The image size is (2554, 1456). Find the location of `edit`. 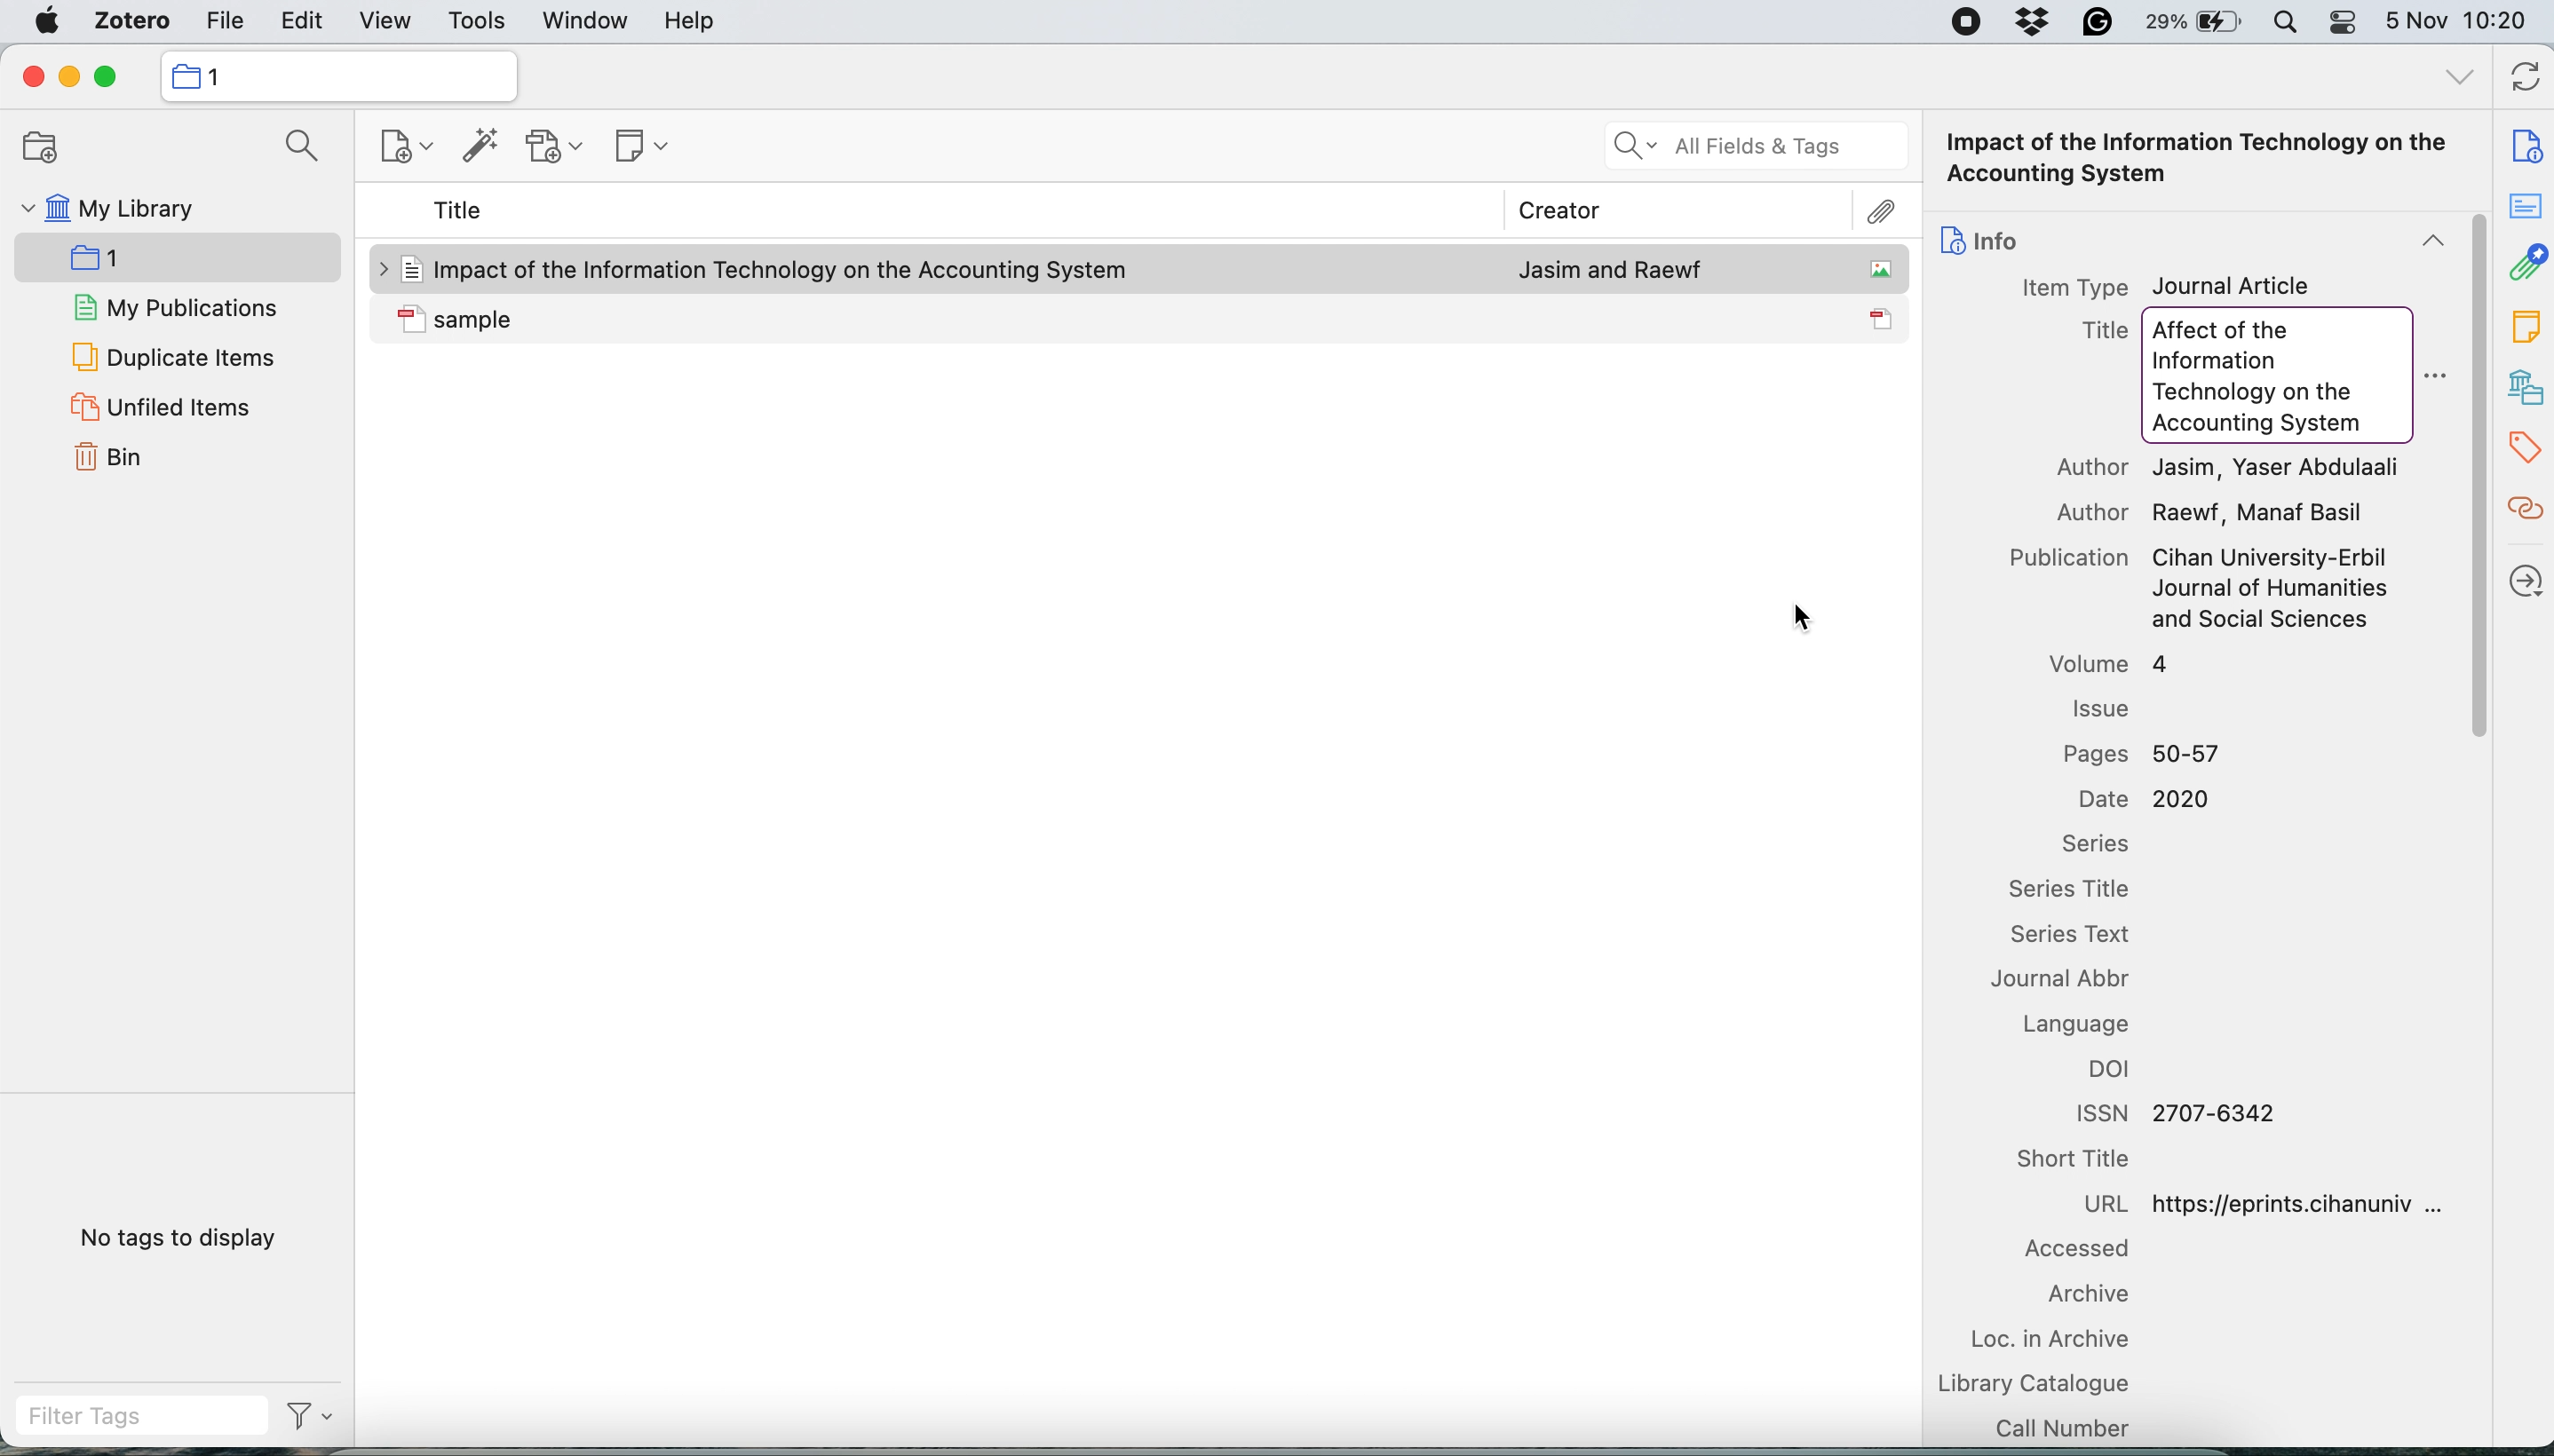

edit is located at coordinates (302, 22).